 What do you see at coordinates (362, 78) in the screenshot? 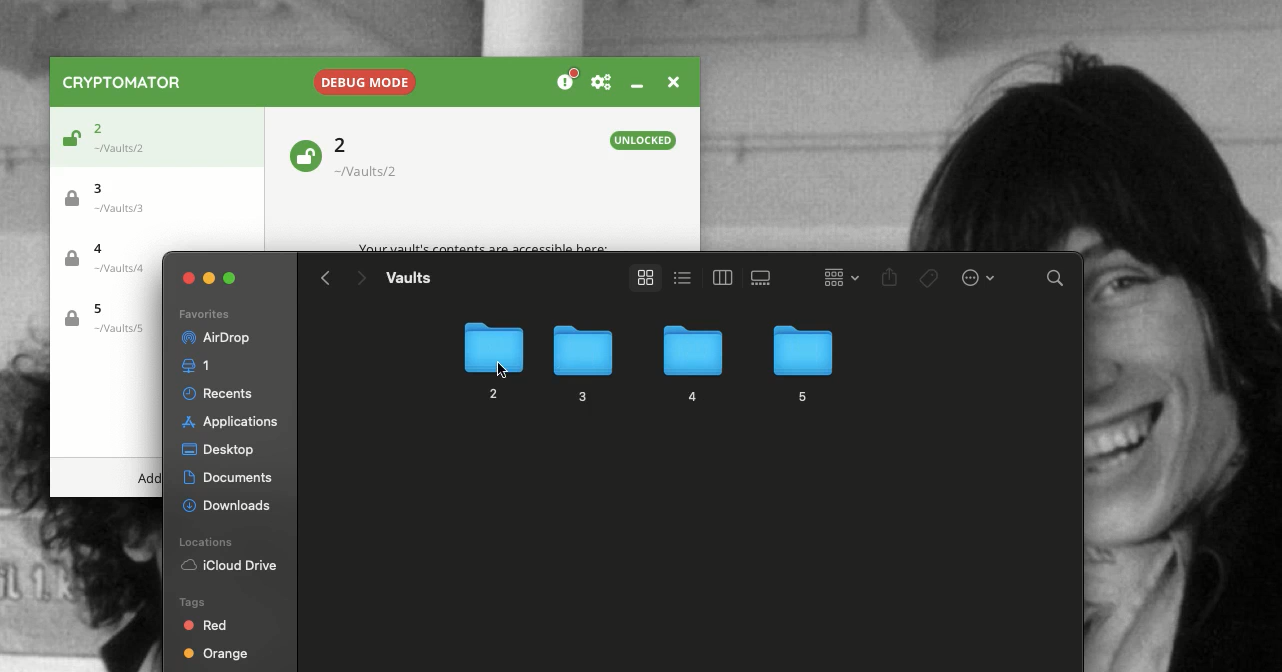
I see `Debug mode` at bounding box center [362, 78].